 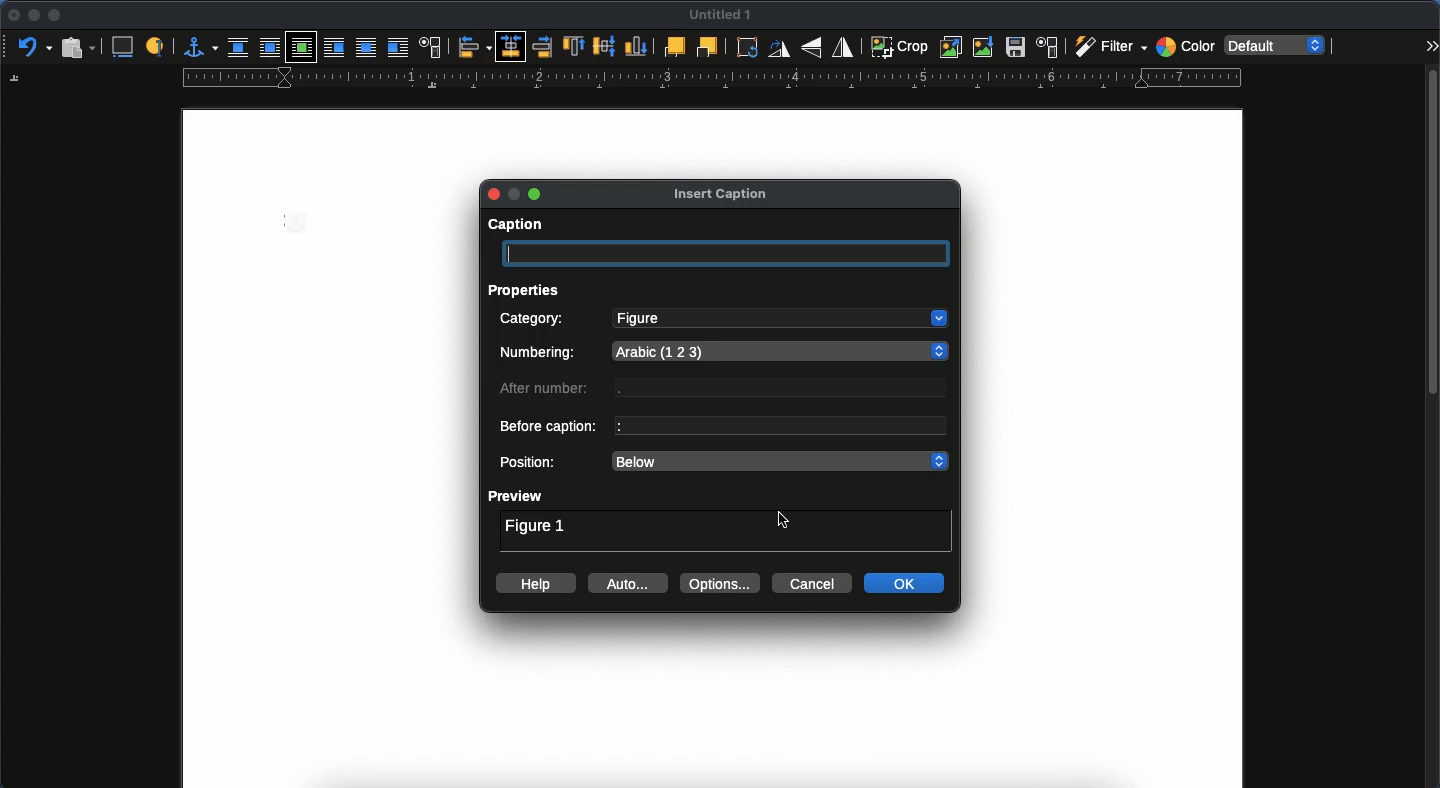 I want to click on anchor for object, so click(x=198, y=47).